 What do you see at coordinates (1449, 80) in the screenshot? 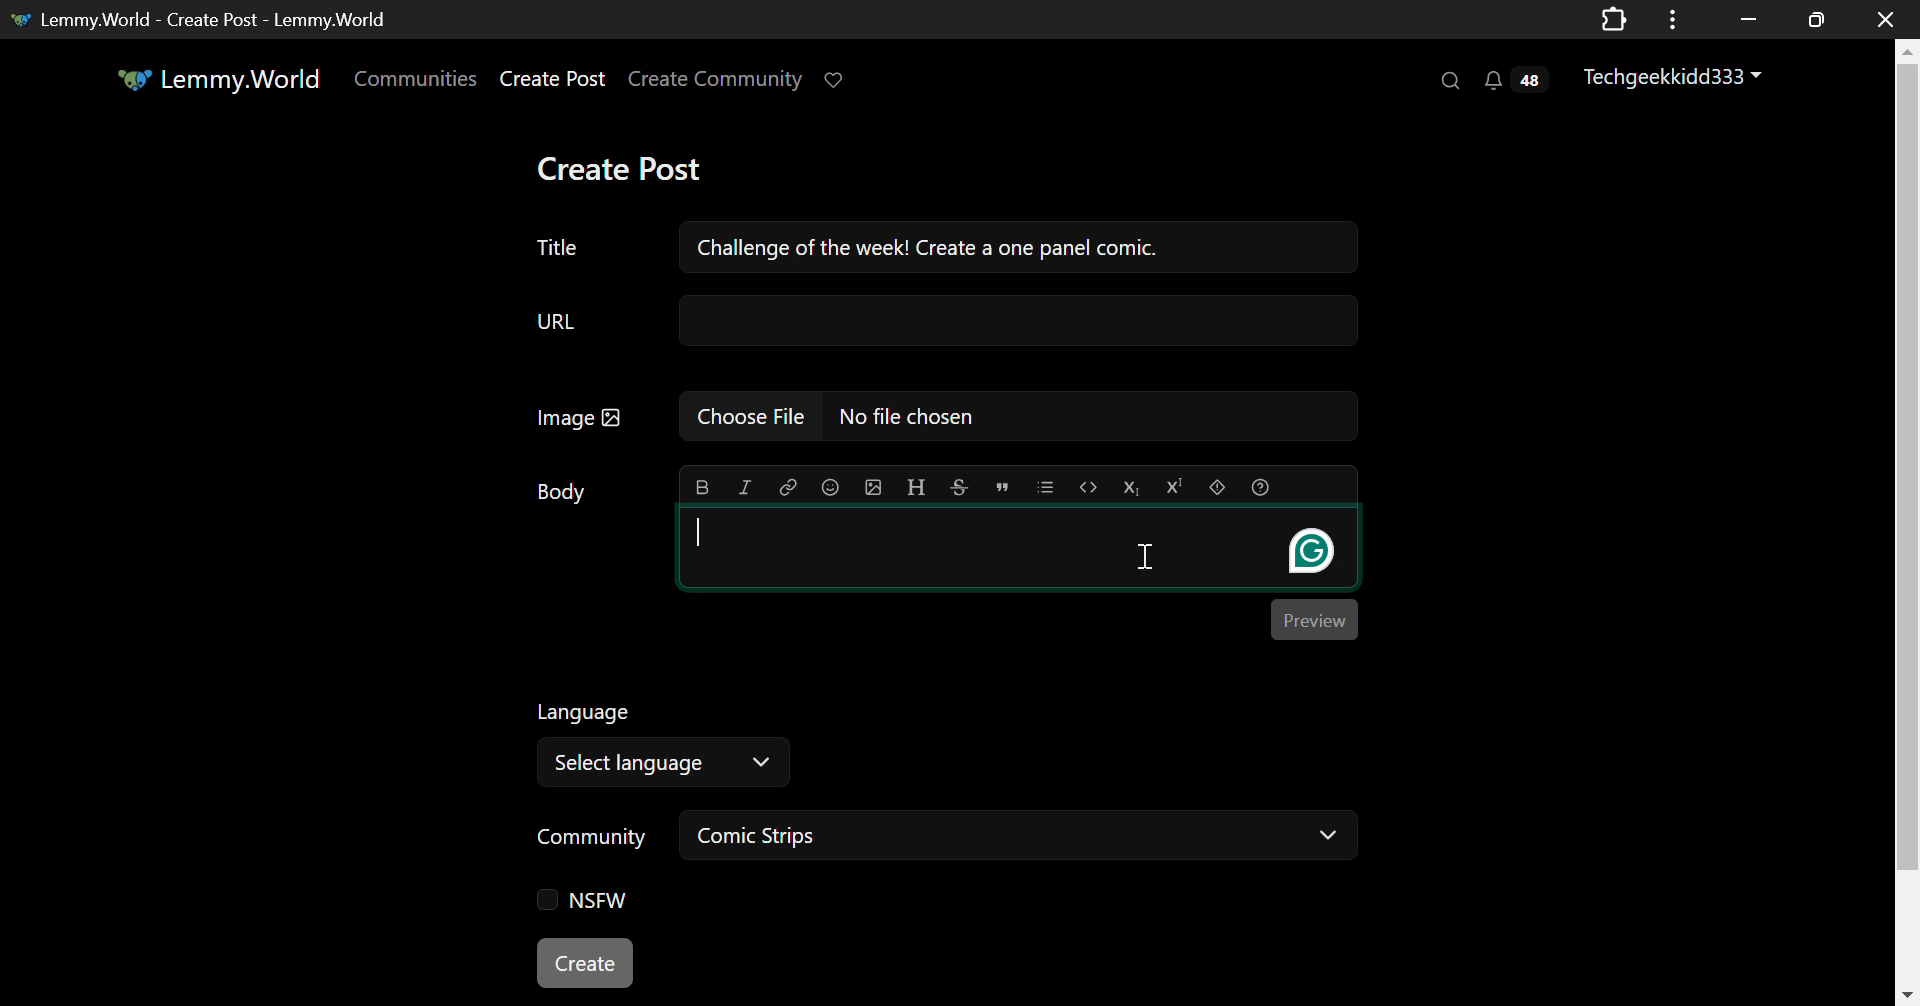
I see `Search ` at bounding box center [1449, 80].